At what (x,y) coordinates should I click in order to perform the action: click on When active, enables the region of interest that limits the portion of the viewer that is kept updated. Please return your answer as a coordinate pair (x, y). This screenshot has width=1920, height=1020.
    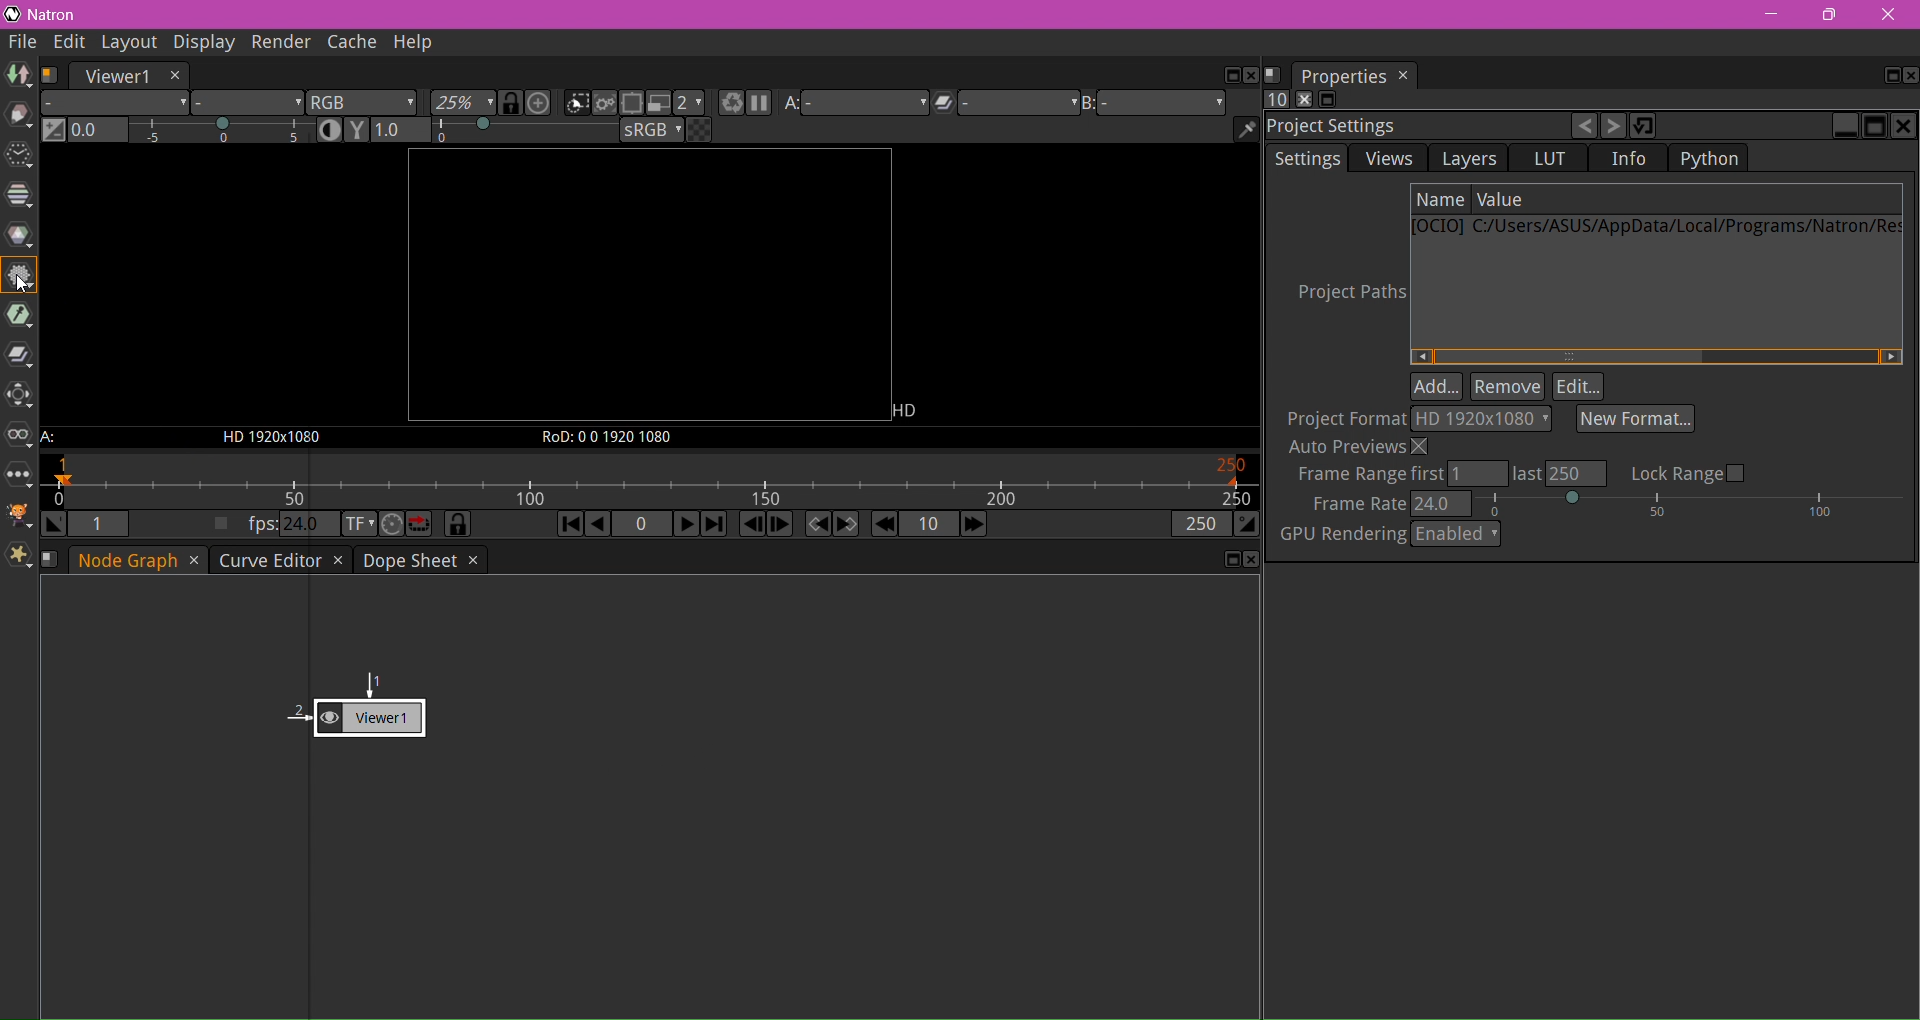
    Looking at the image, I should click on (632, 105).